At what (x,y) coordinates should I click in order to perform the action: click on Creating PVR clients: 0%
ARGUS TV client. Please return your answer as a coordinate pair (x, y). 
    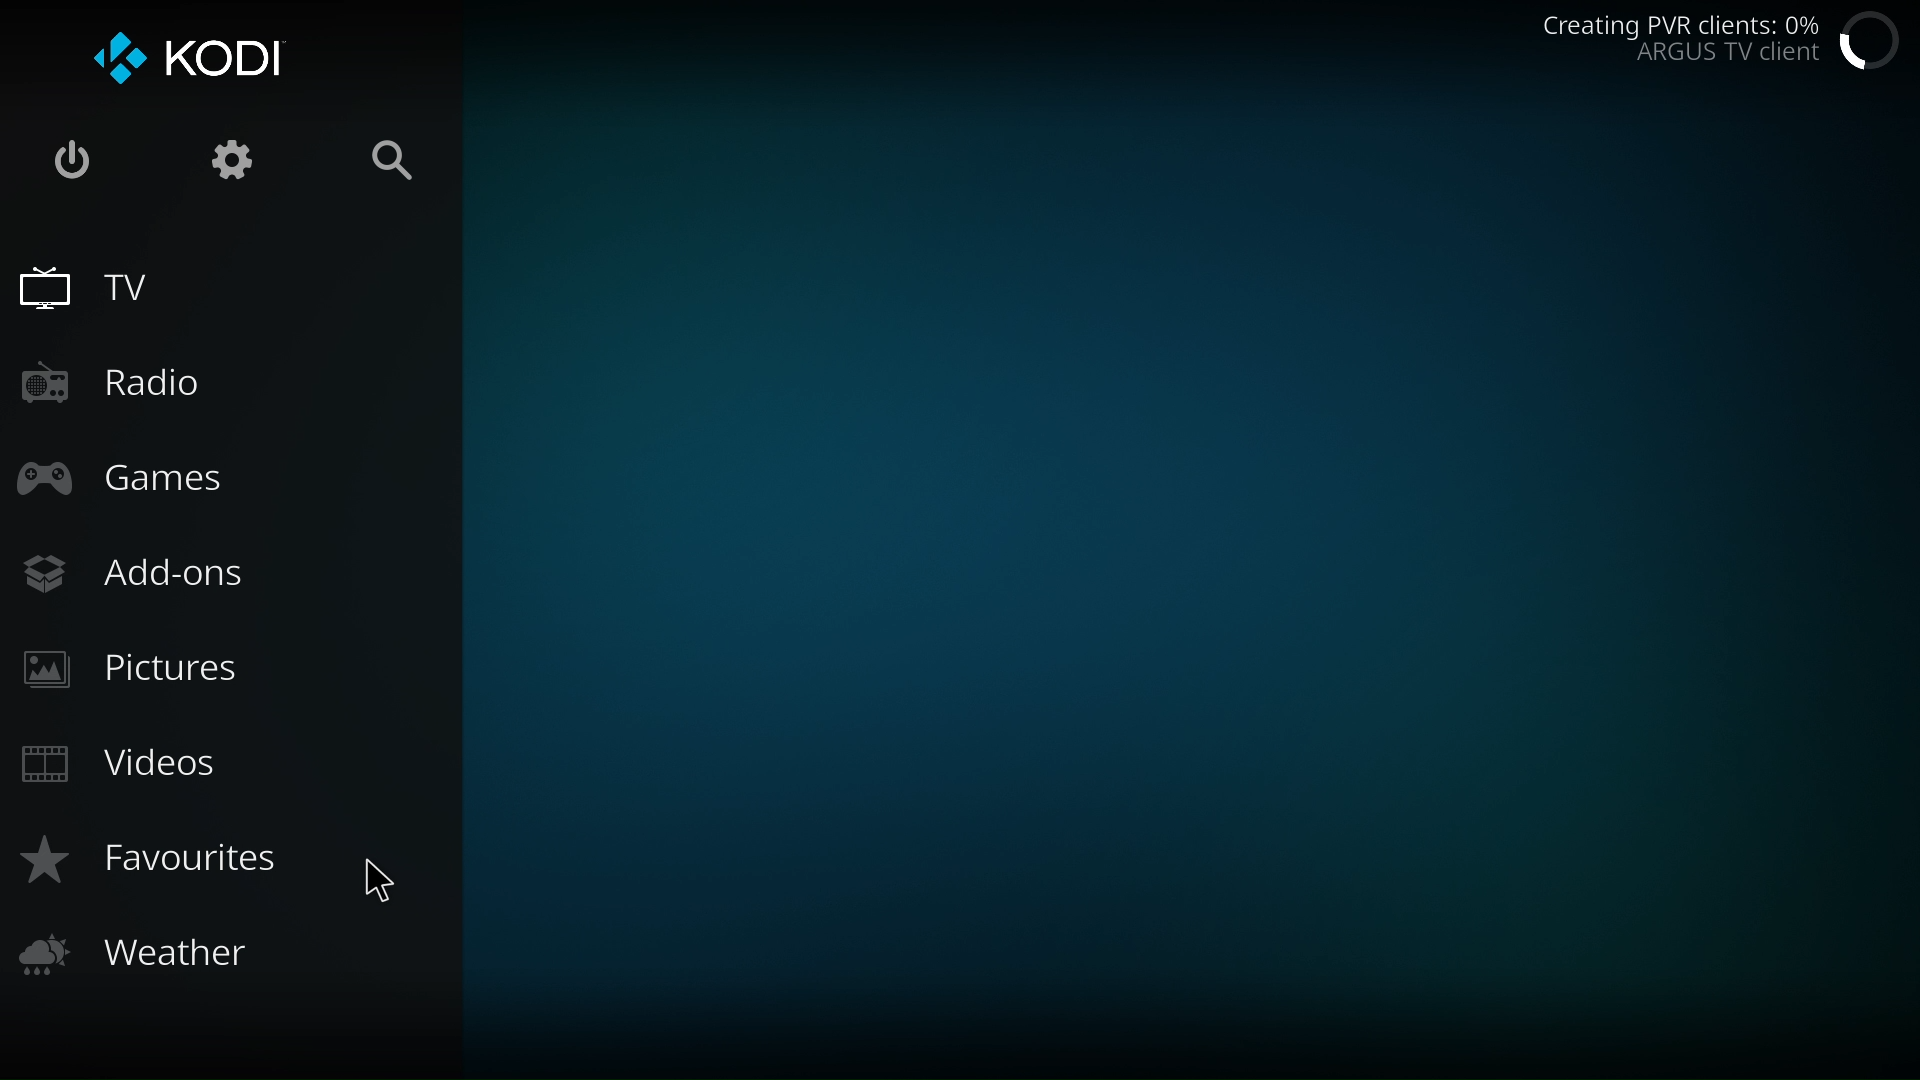
    Looking at the image, I should click on (1678, 43).